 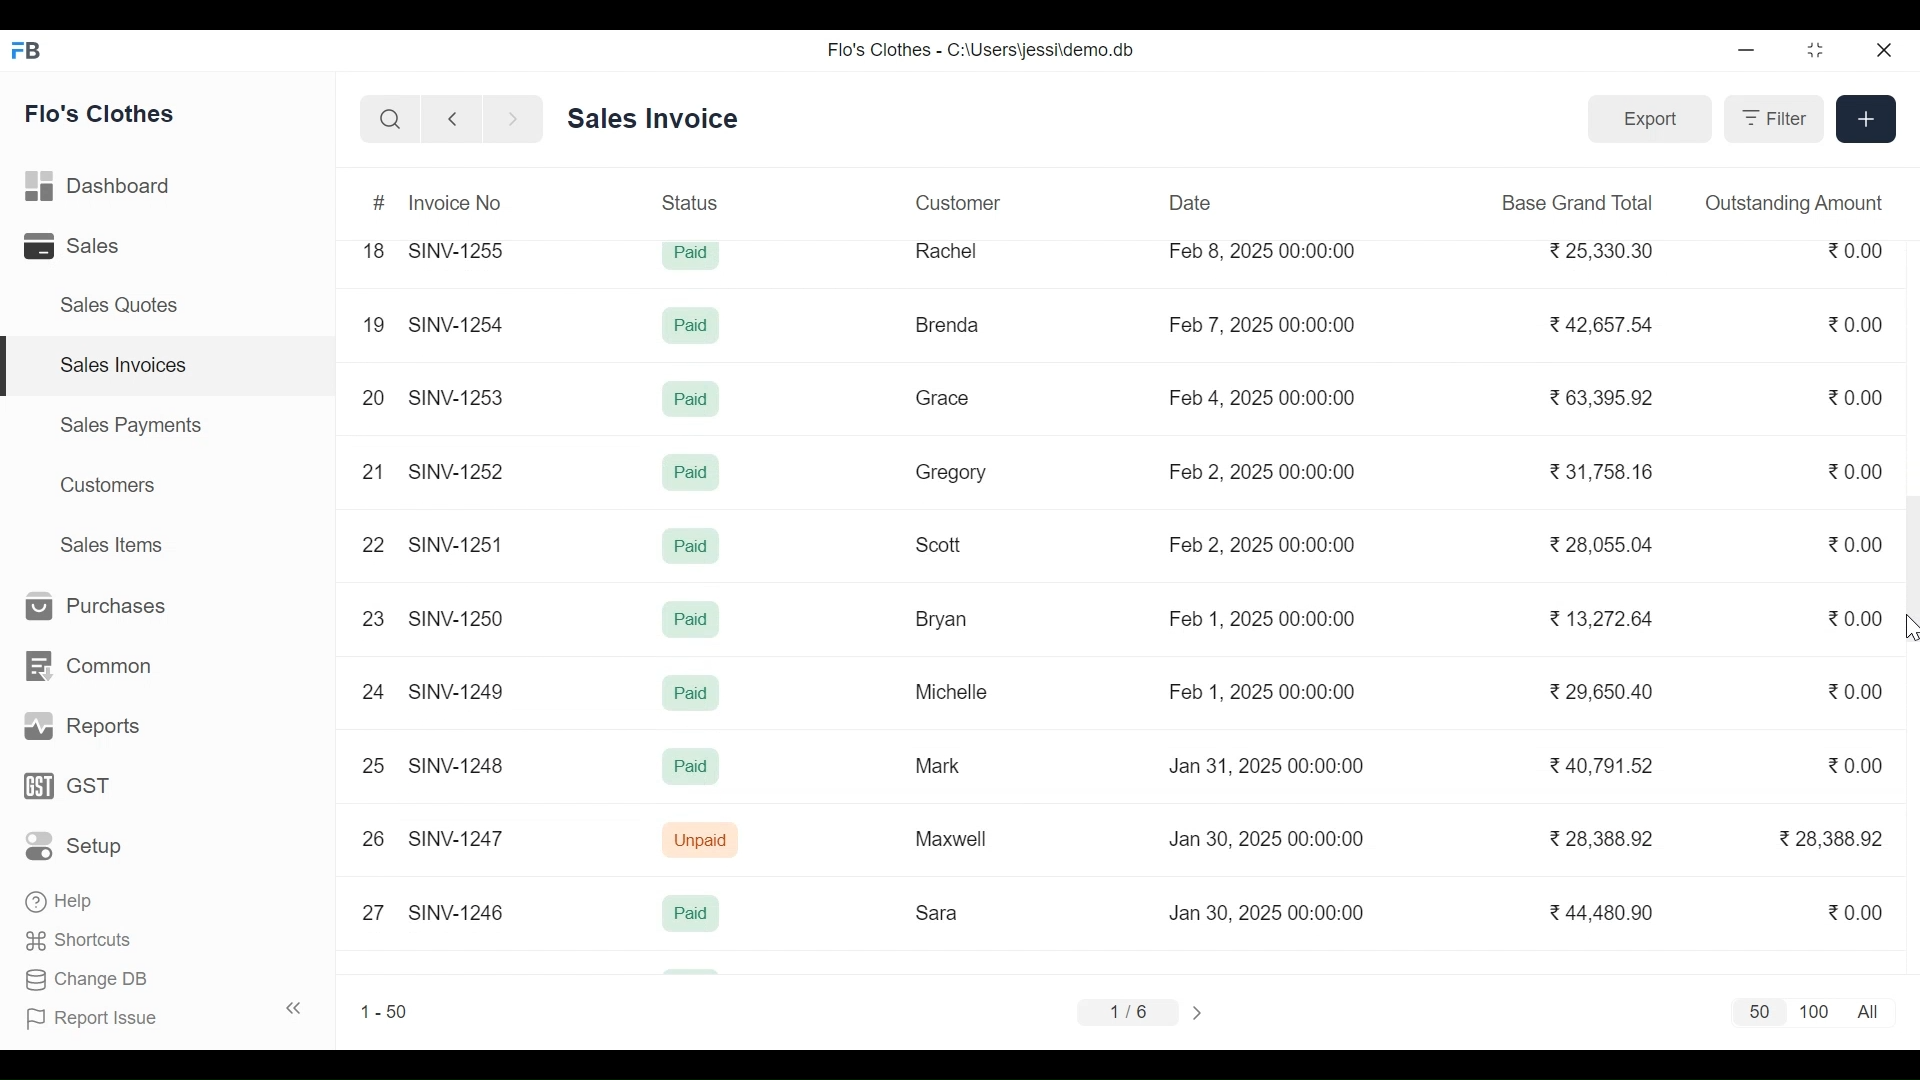 What do you see at coordinates (1755, 1013) in the screenshot?
I see `50` at bounding box center [1755, 1013].